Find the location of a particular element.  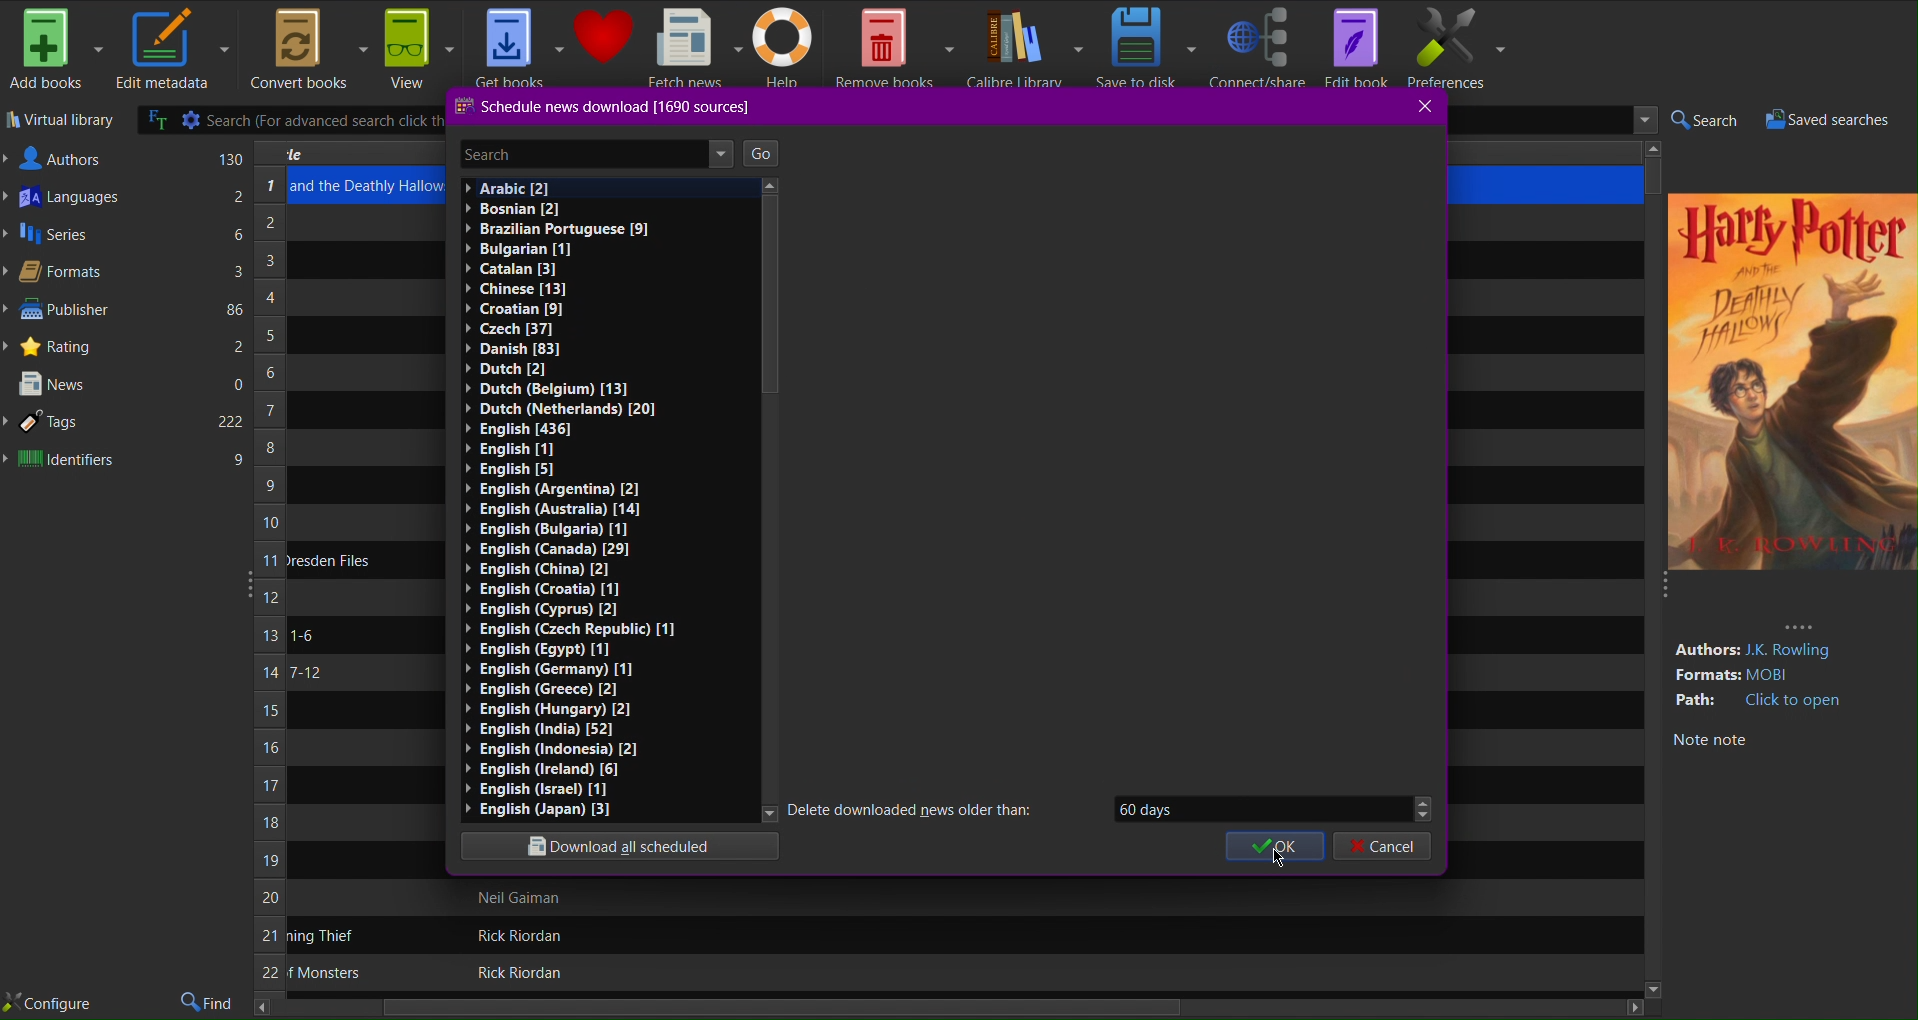

Authors : is located at coordinates (1705, 650).